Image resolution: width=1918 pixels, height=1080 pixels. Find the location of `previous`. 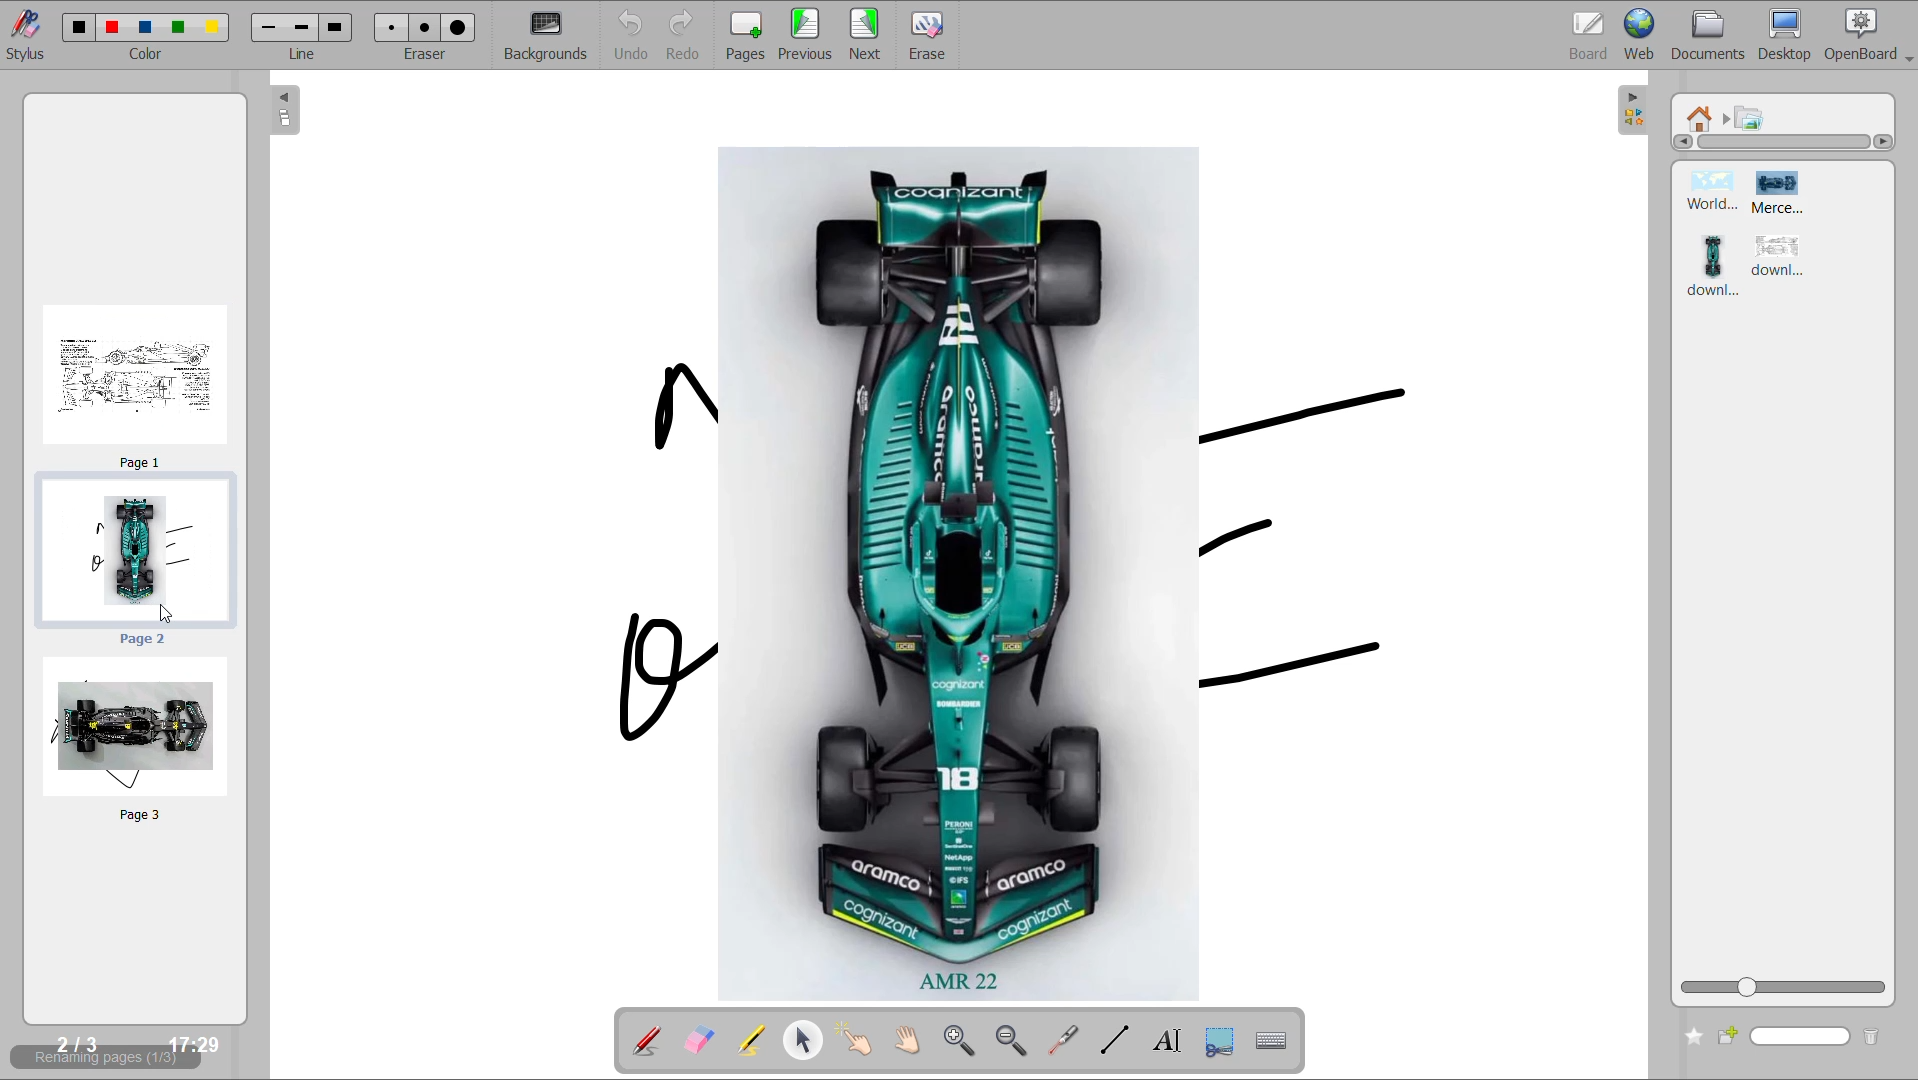

previous is located at coordinates (806, 35).